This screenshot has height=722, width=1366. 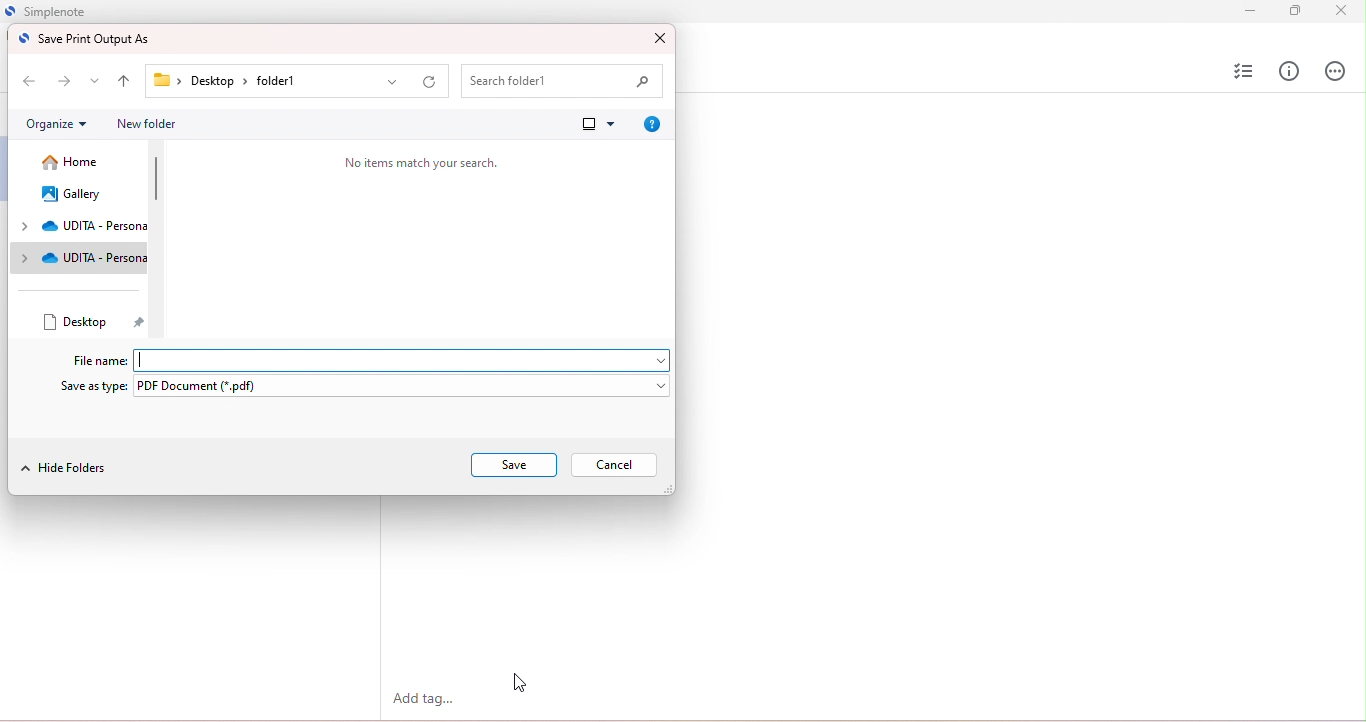 I want to click on maximize, so click(x=1293, y=9).